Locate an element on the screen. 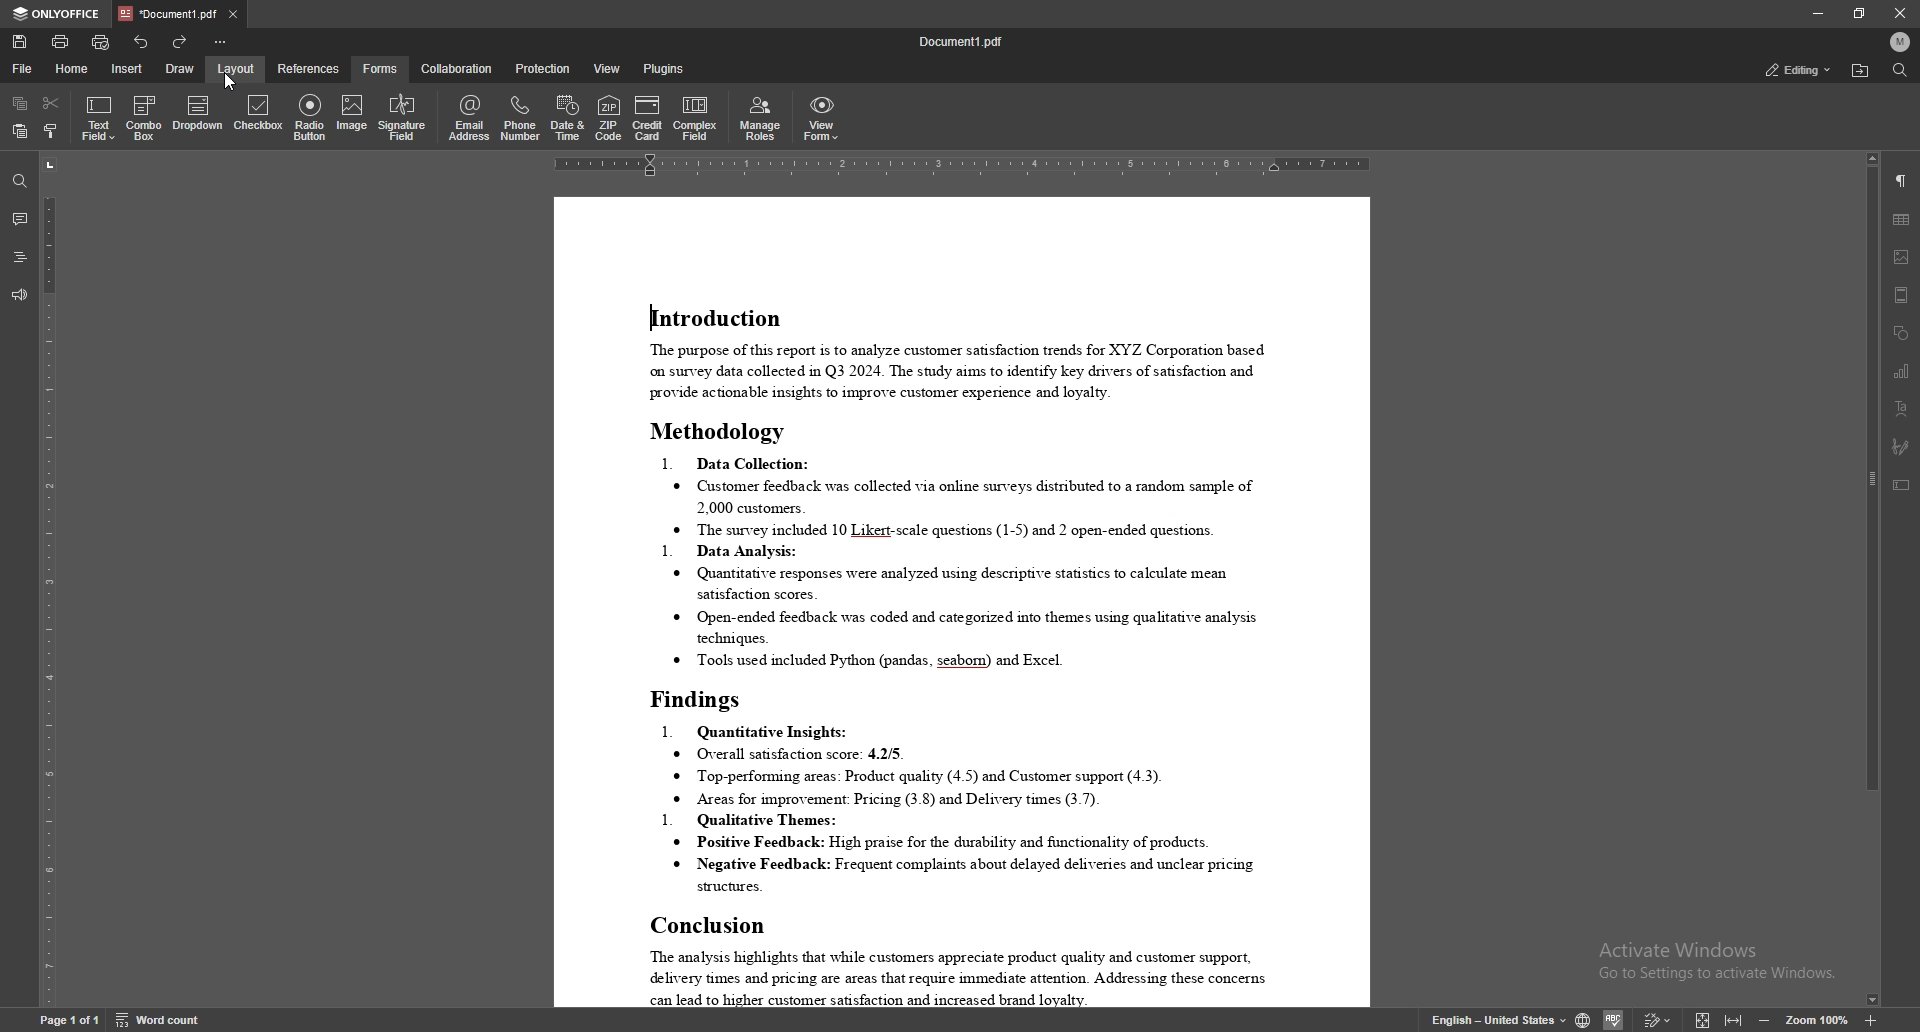 This screenshot has width=1920, height=1032. change text language is located at coordinates (1487, 1022).